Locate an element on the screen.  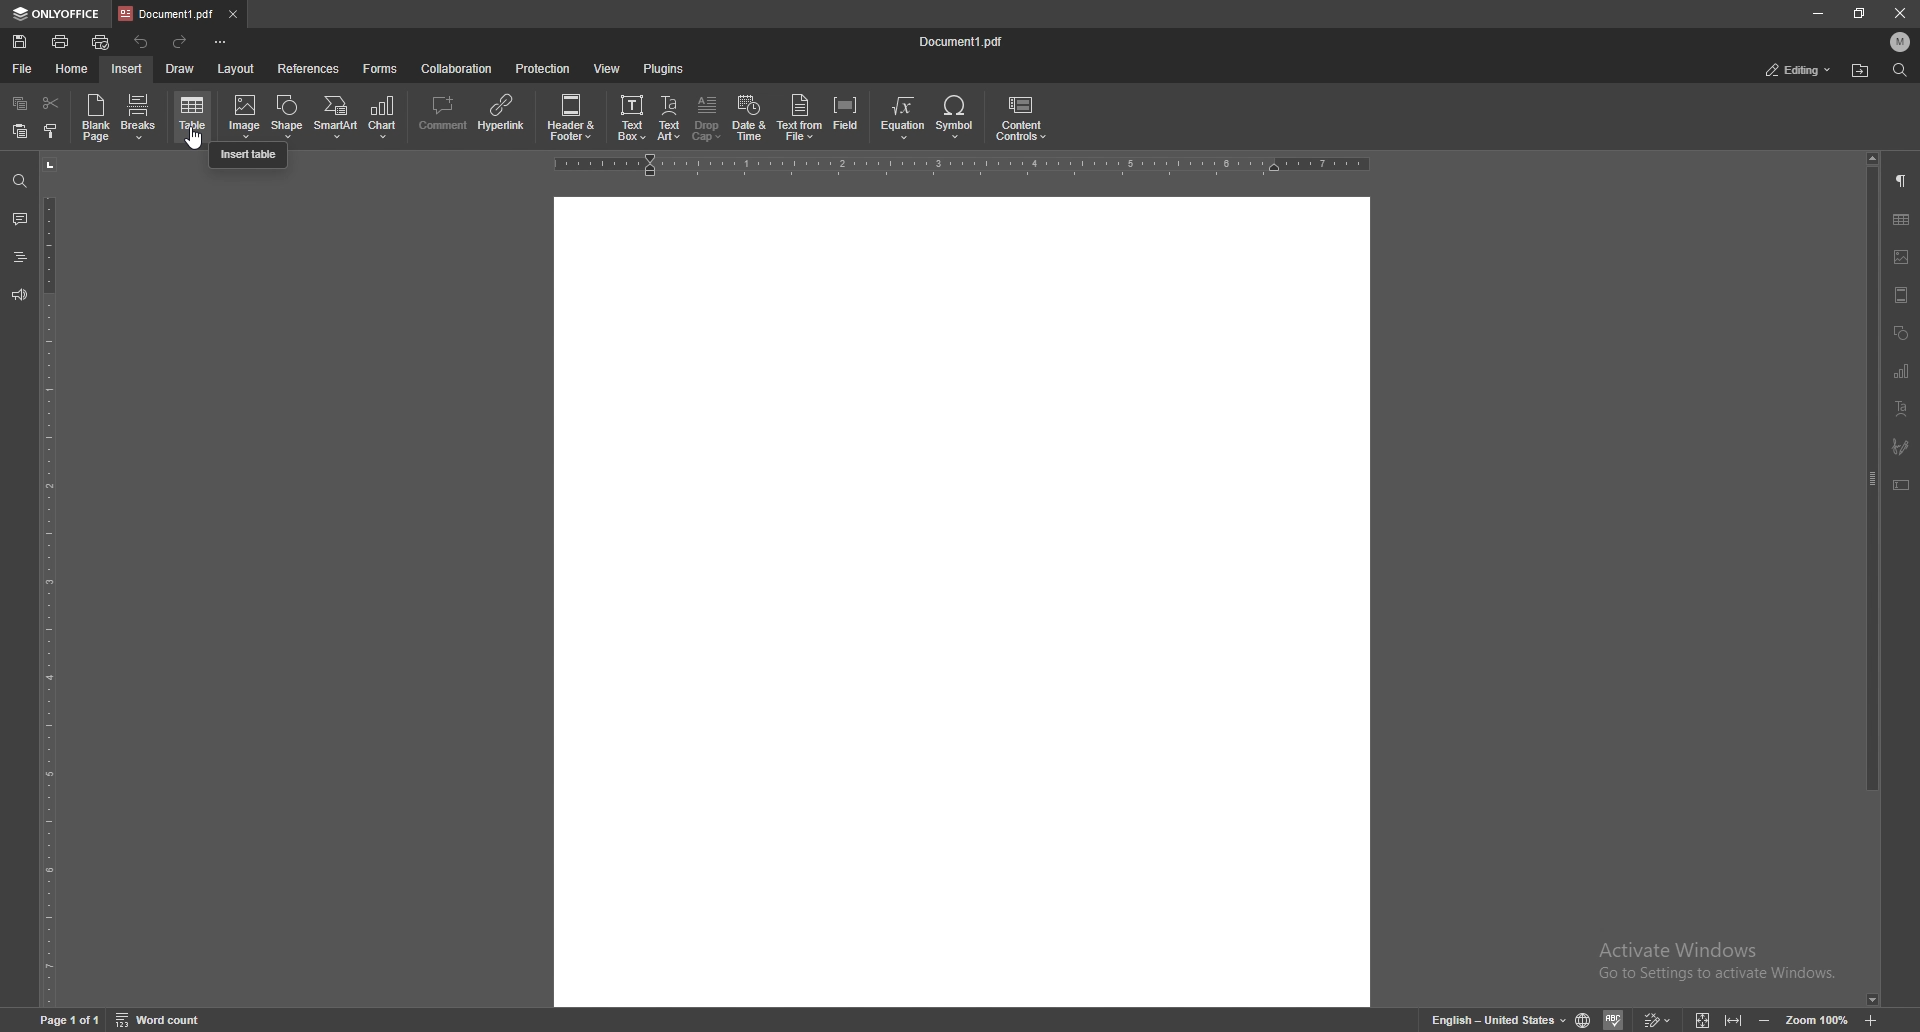
change text language is located at coordinates (1497, 1019).